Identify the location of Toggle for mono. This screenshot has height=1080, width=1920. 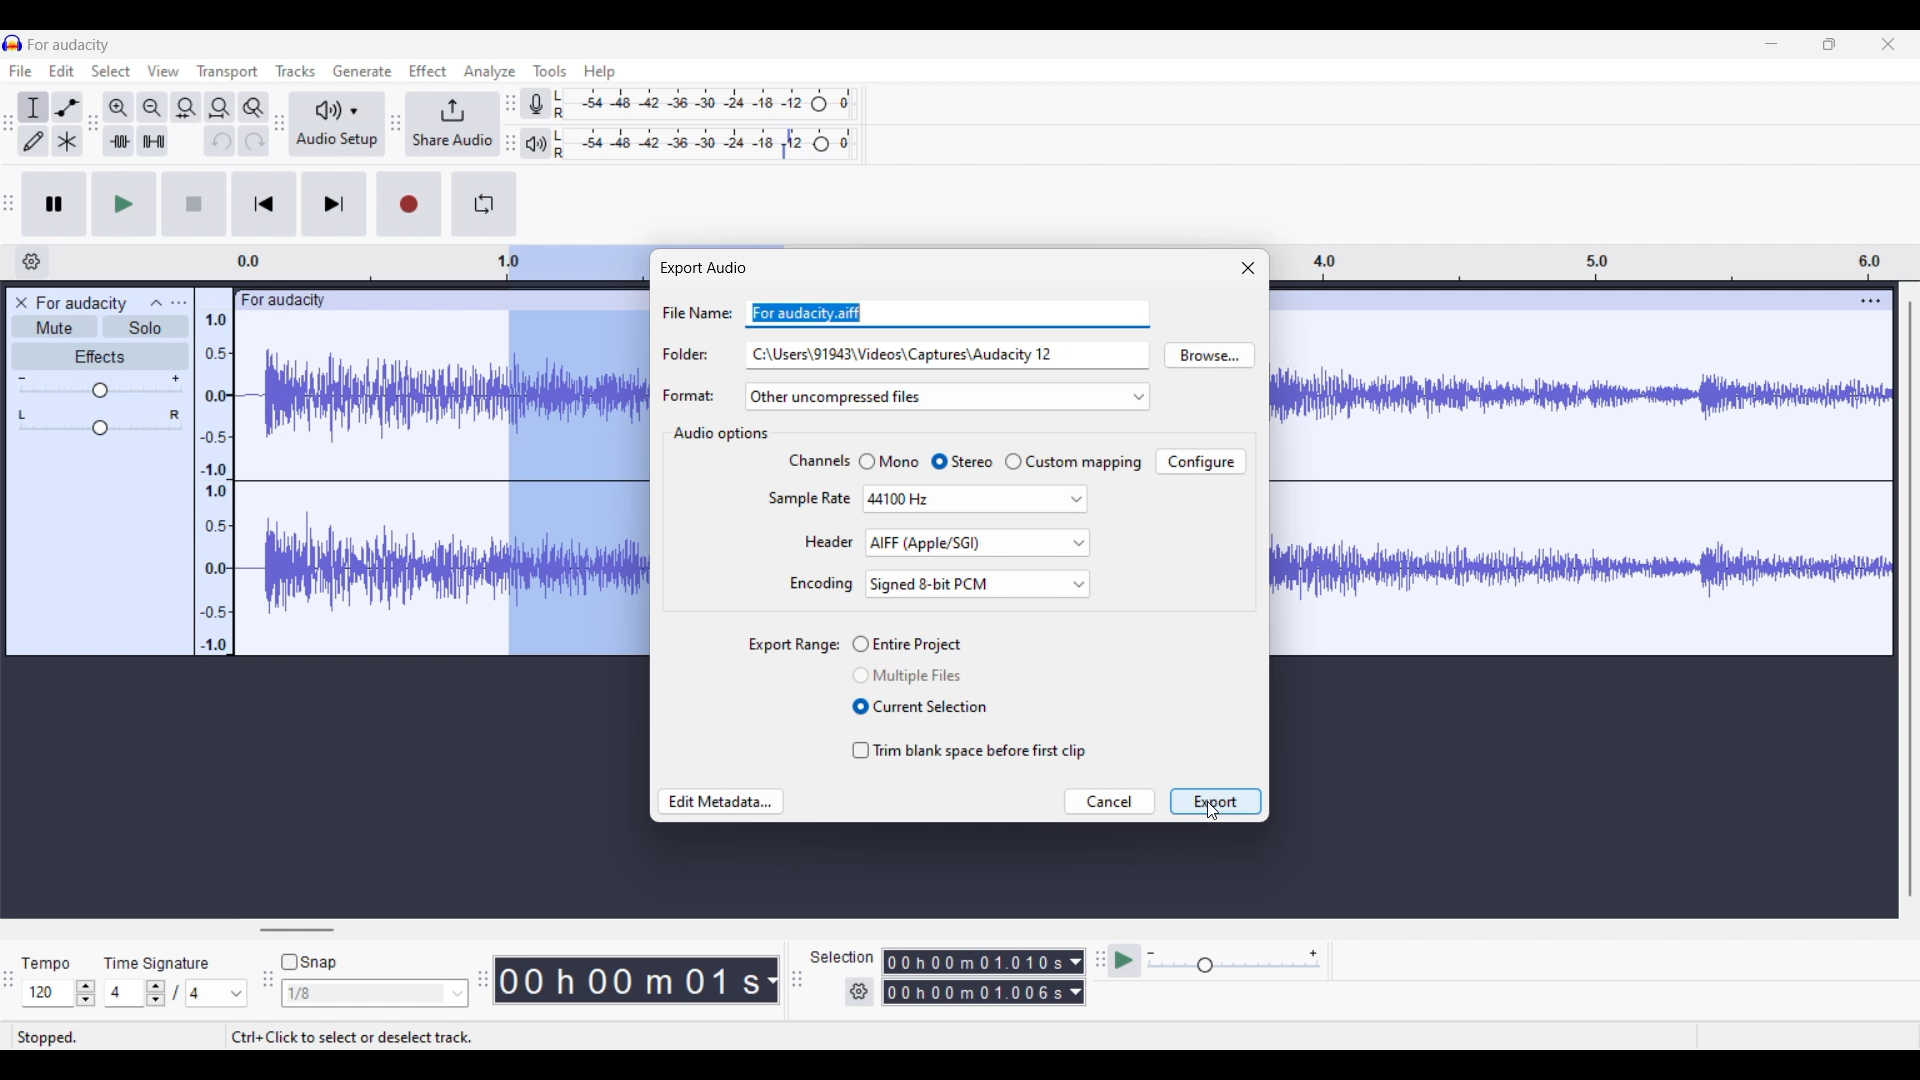
(888, 461).